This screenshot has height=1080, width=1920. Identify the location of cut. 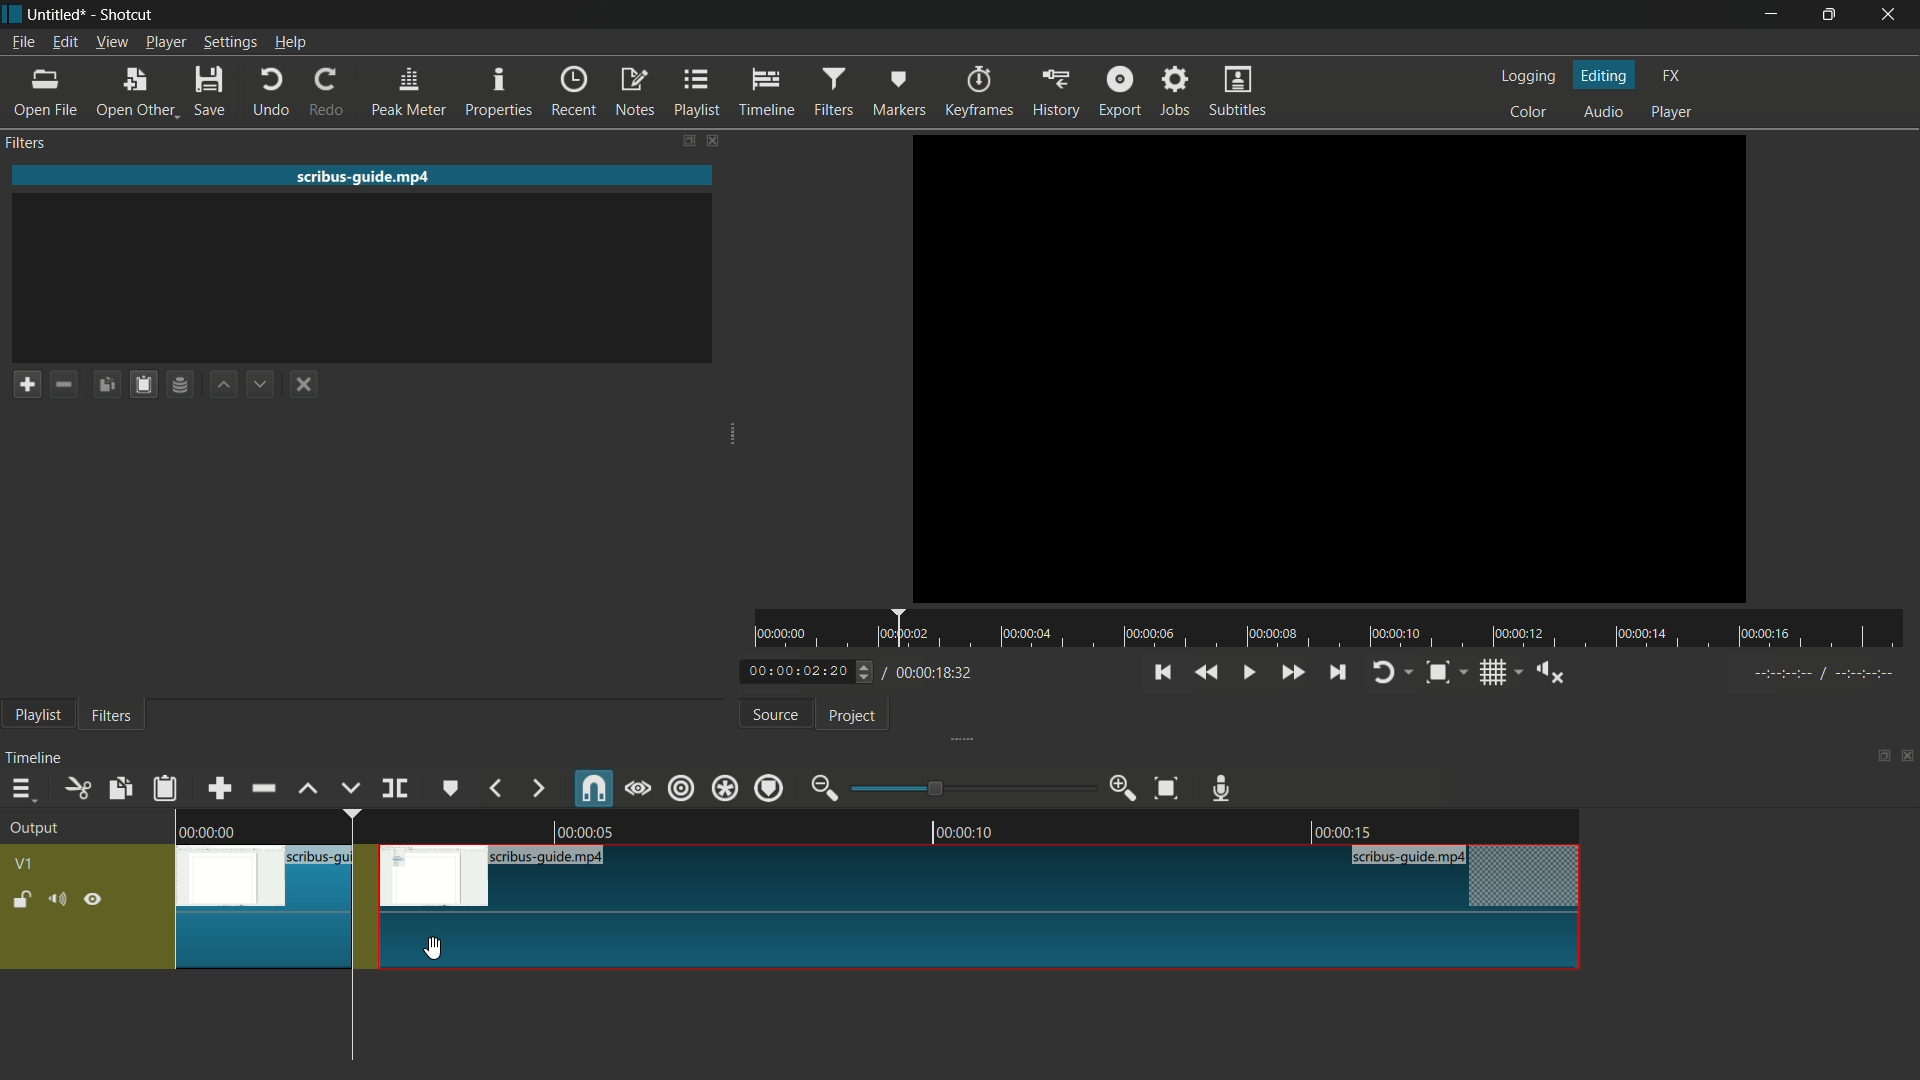
(77, 788).